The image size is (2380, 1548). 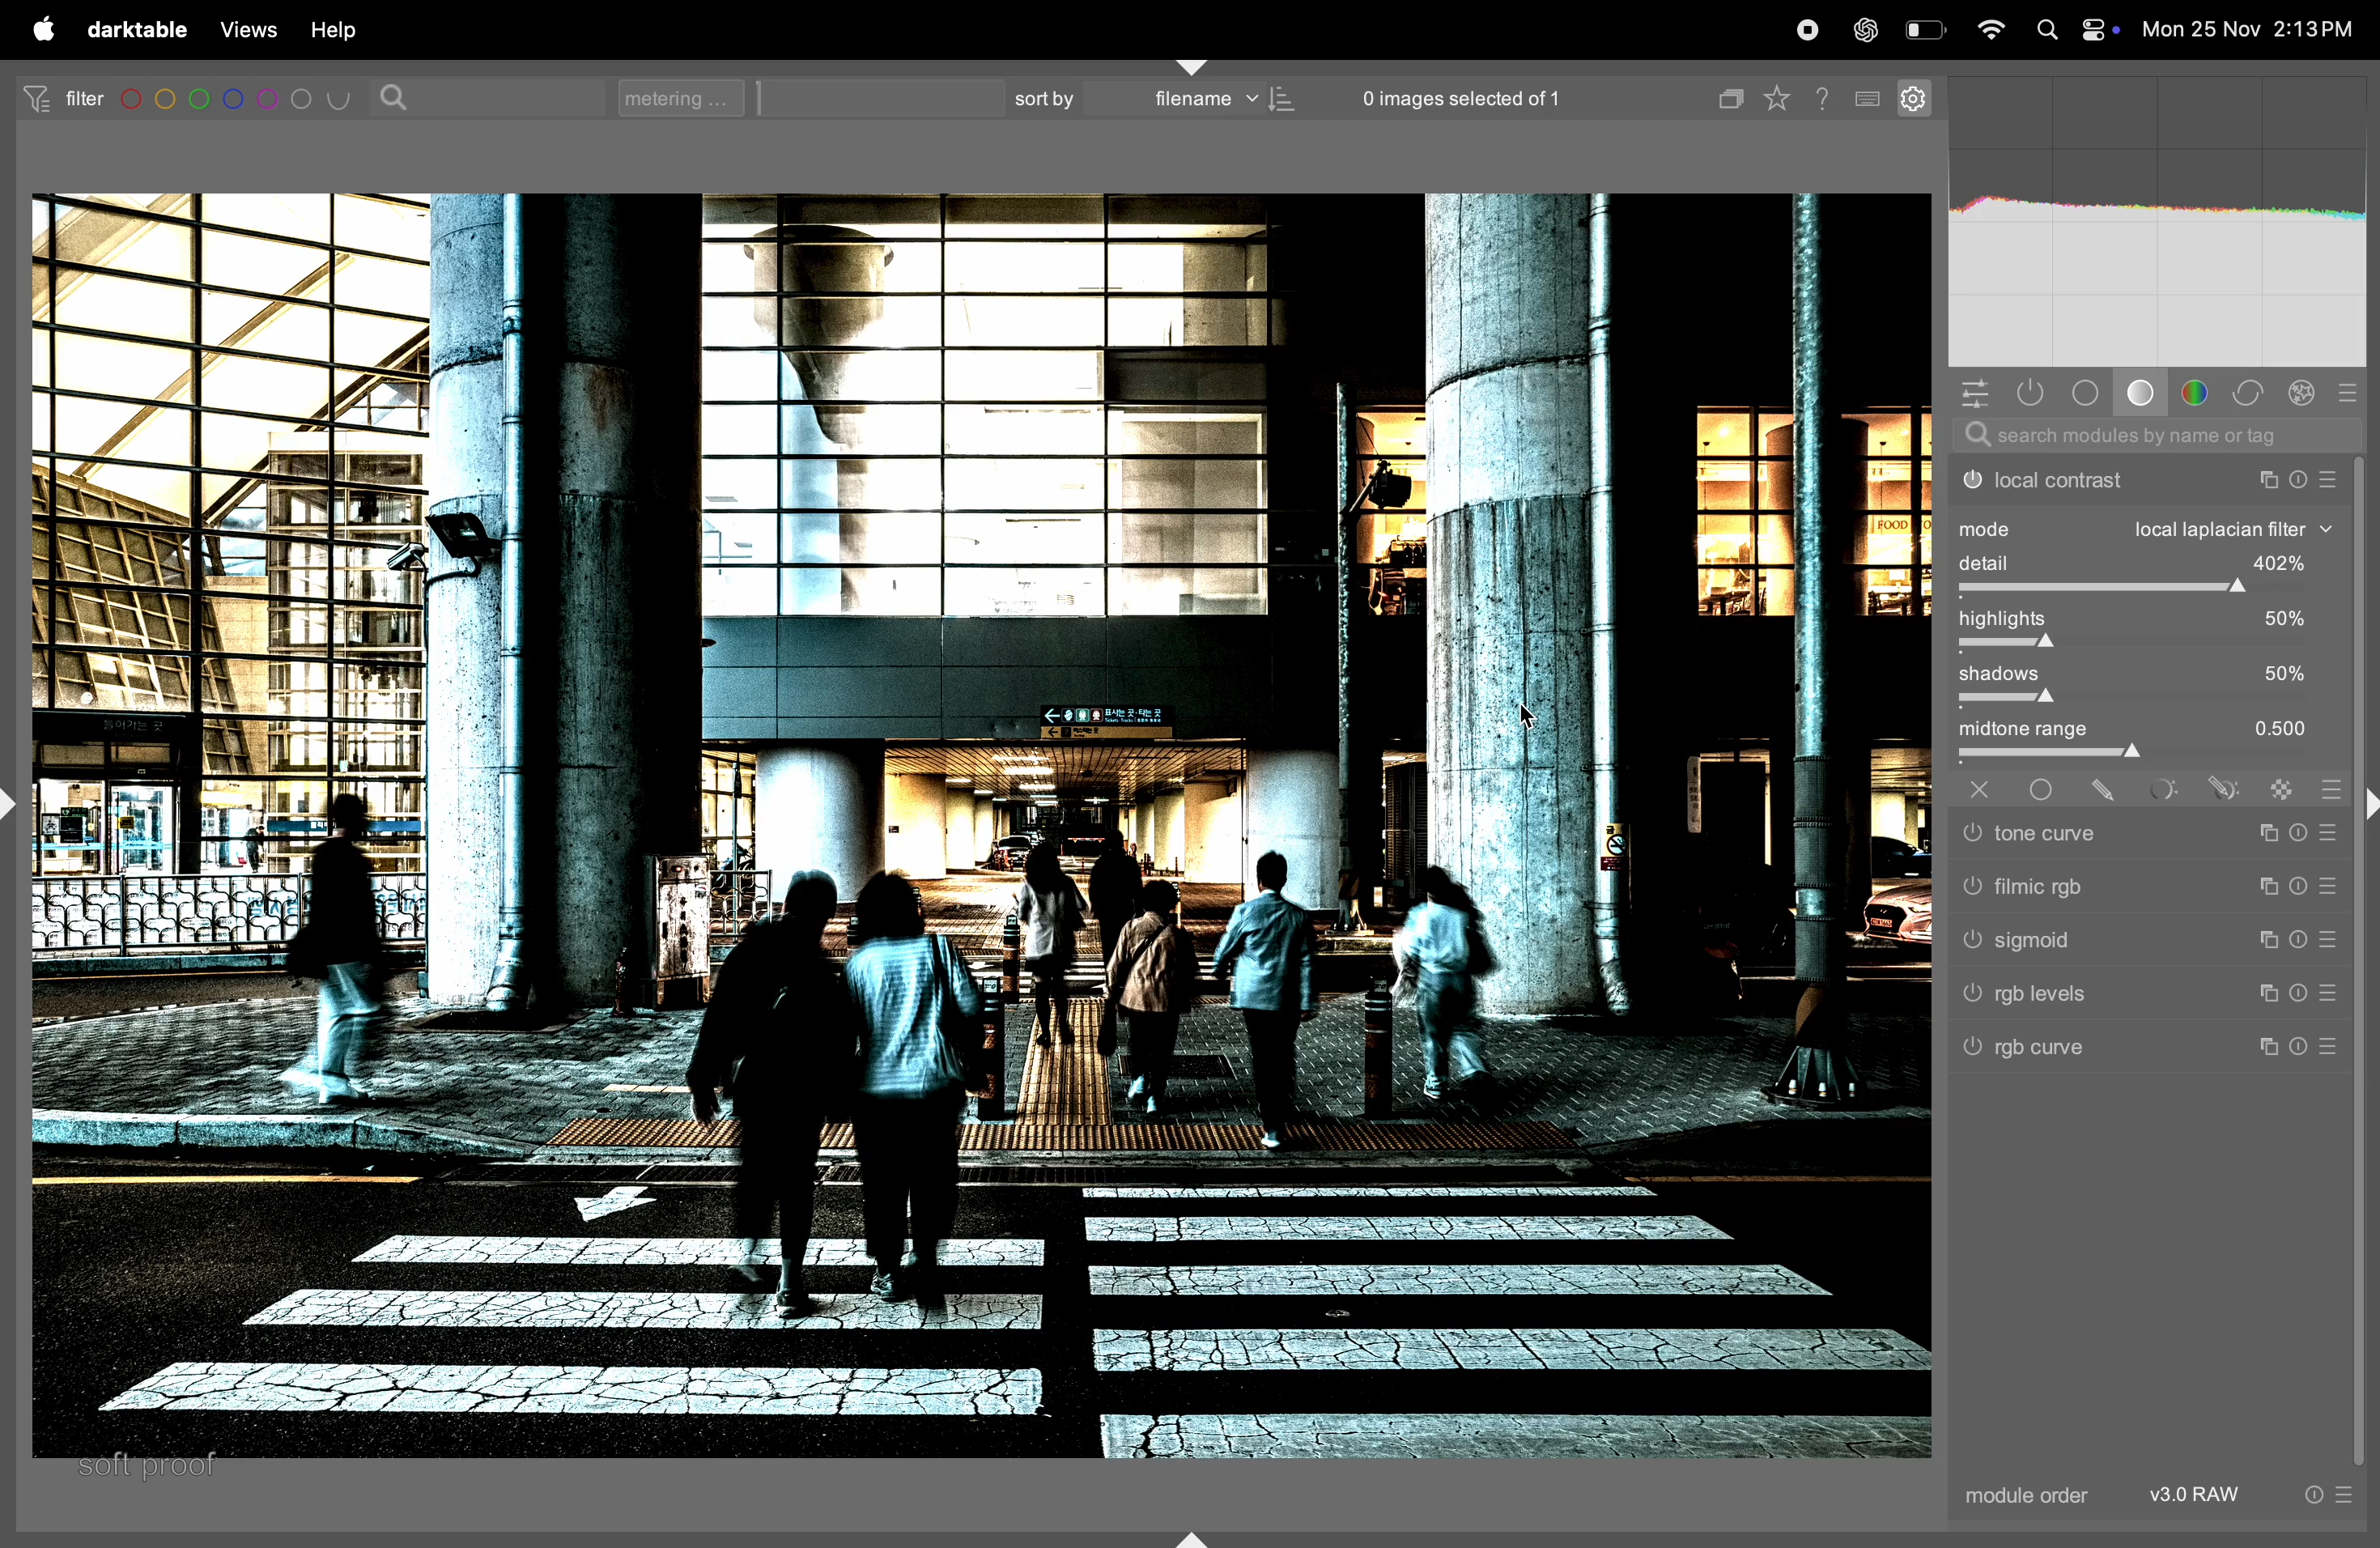 I want to click on tone curve, so click(x=2132, y=834).